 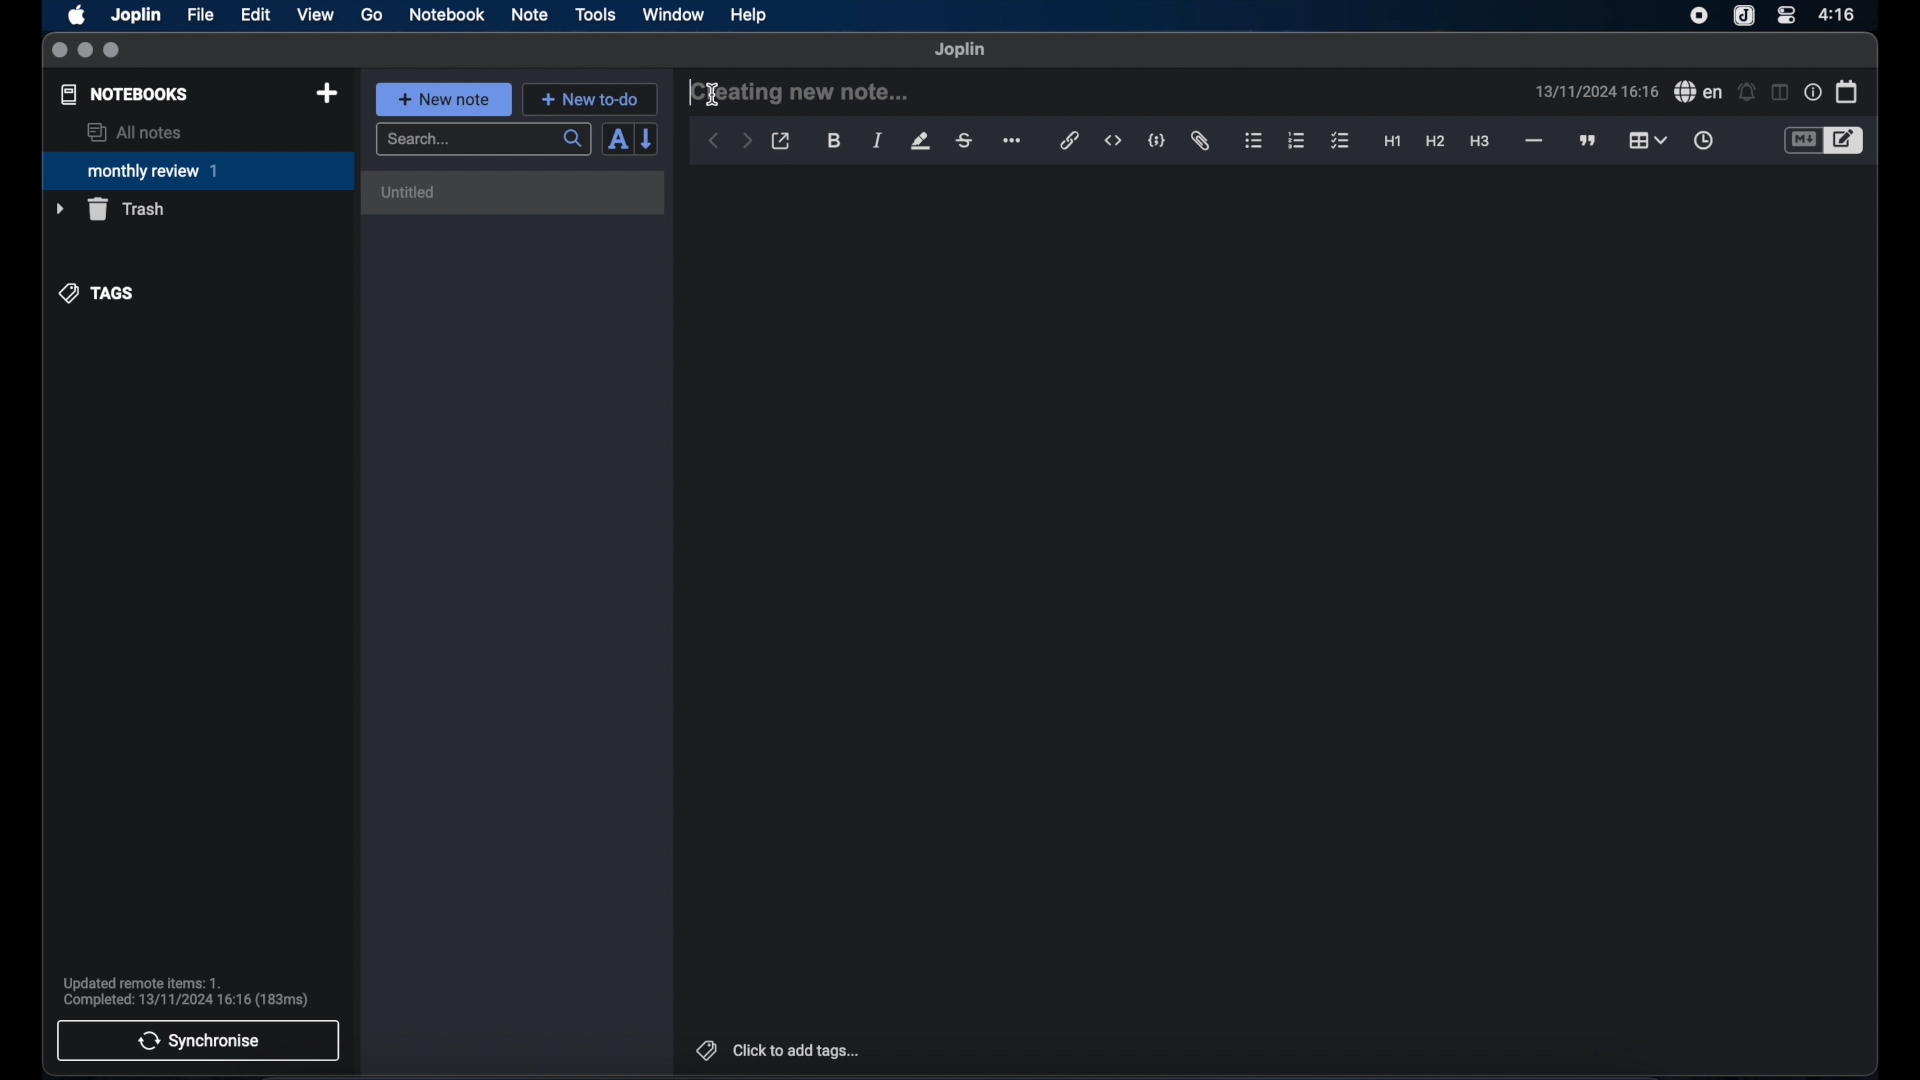 I want to click on file, so click(x=200, y=15).